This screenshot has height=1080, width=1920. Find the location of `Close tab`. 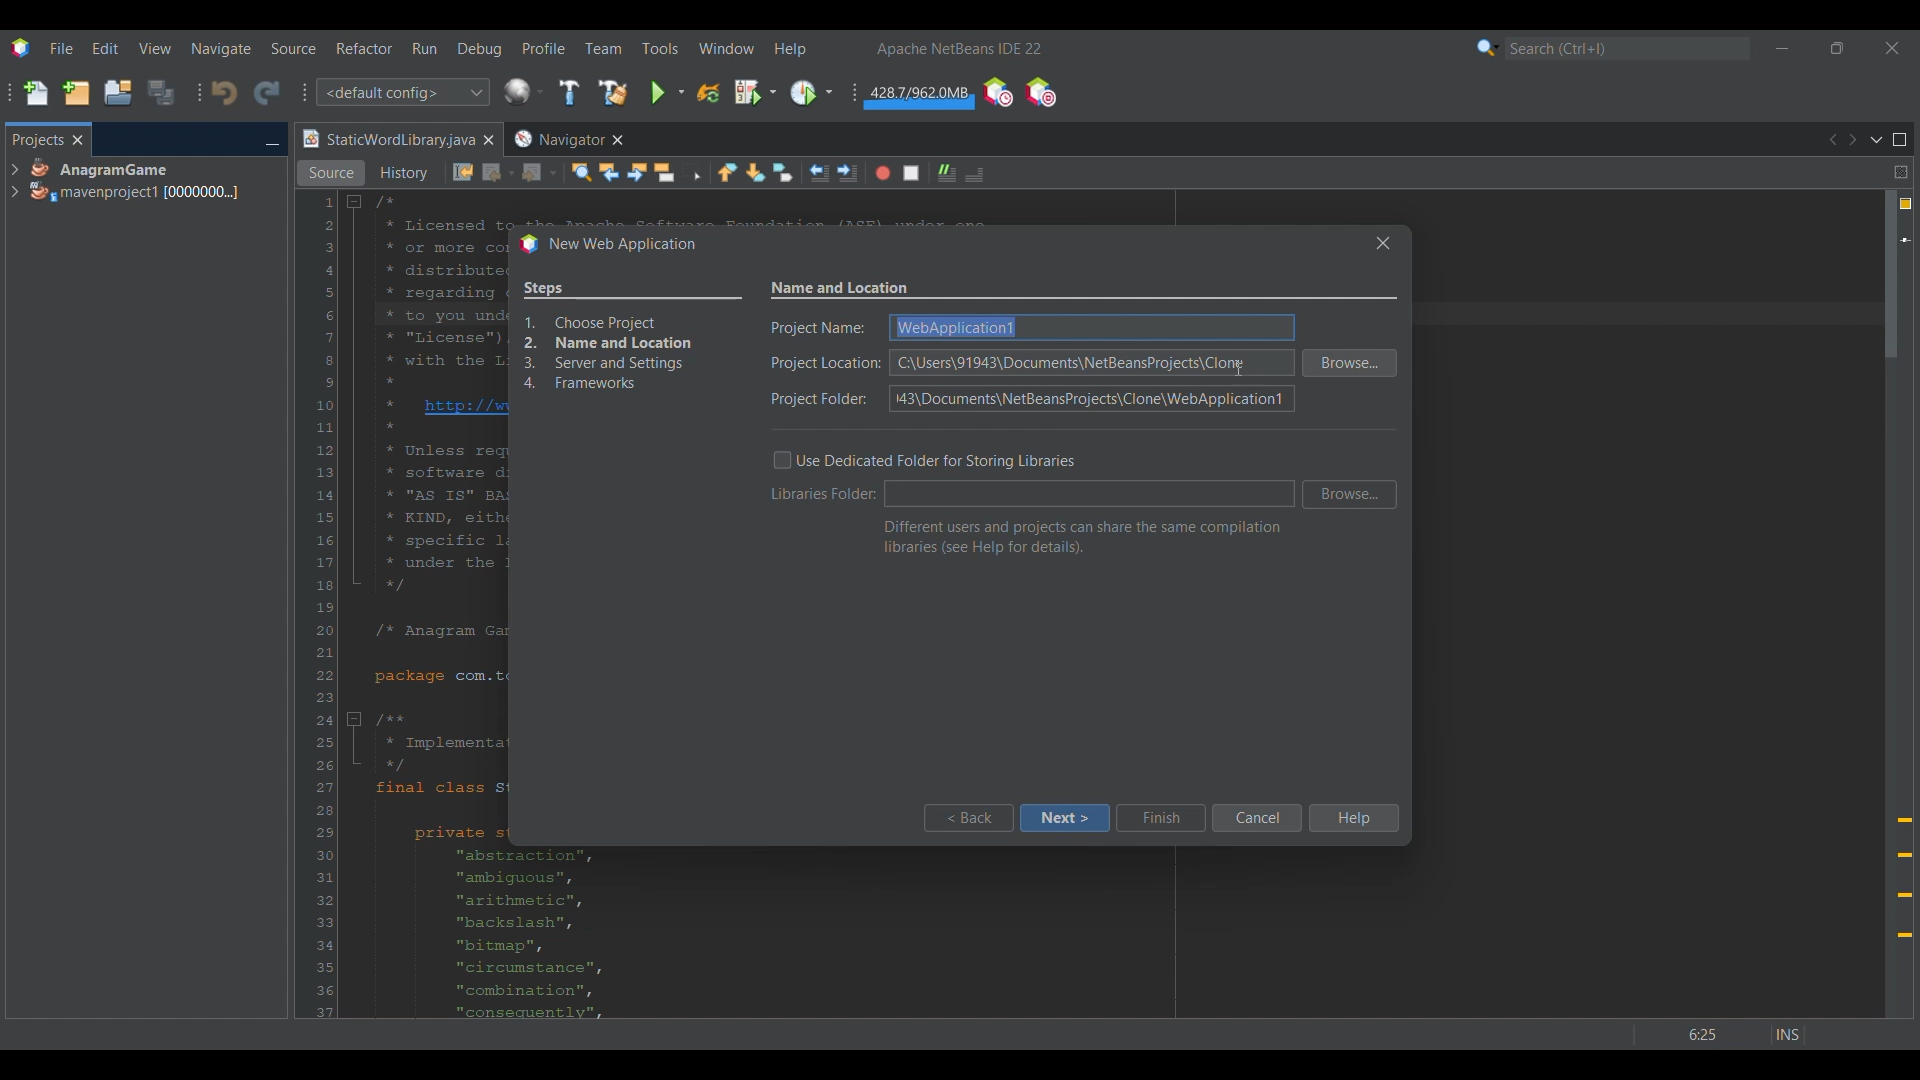

Close tab is located at coordinates (78, 140).